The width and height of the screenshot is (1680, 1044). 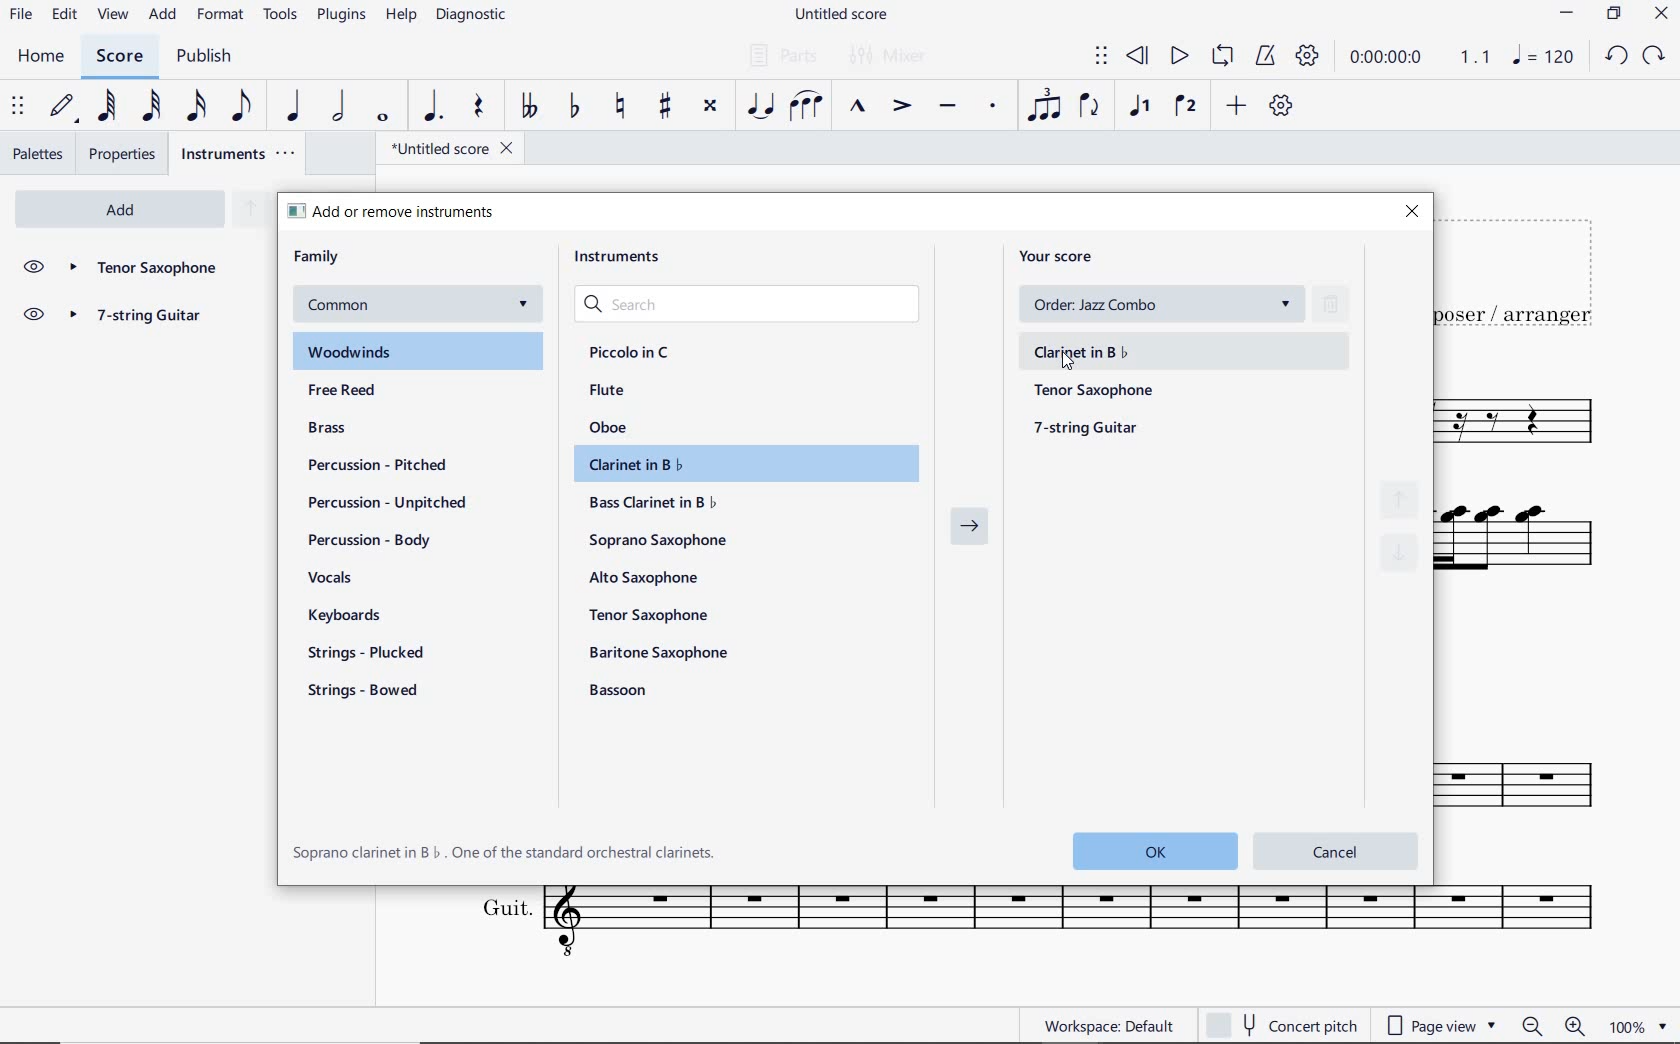 What do you see at coordinates (1096, 391) in the screenshot?
I see `tenor saxophone` at bounding box center [1096, 391].